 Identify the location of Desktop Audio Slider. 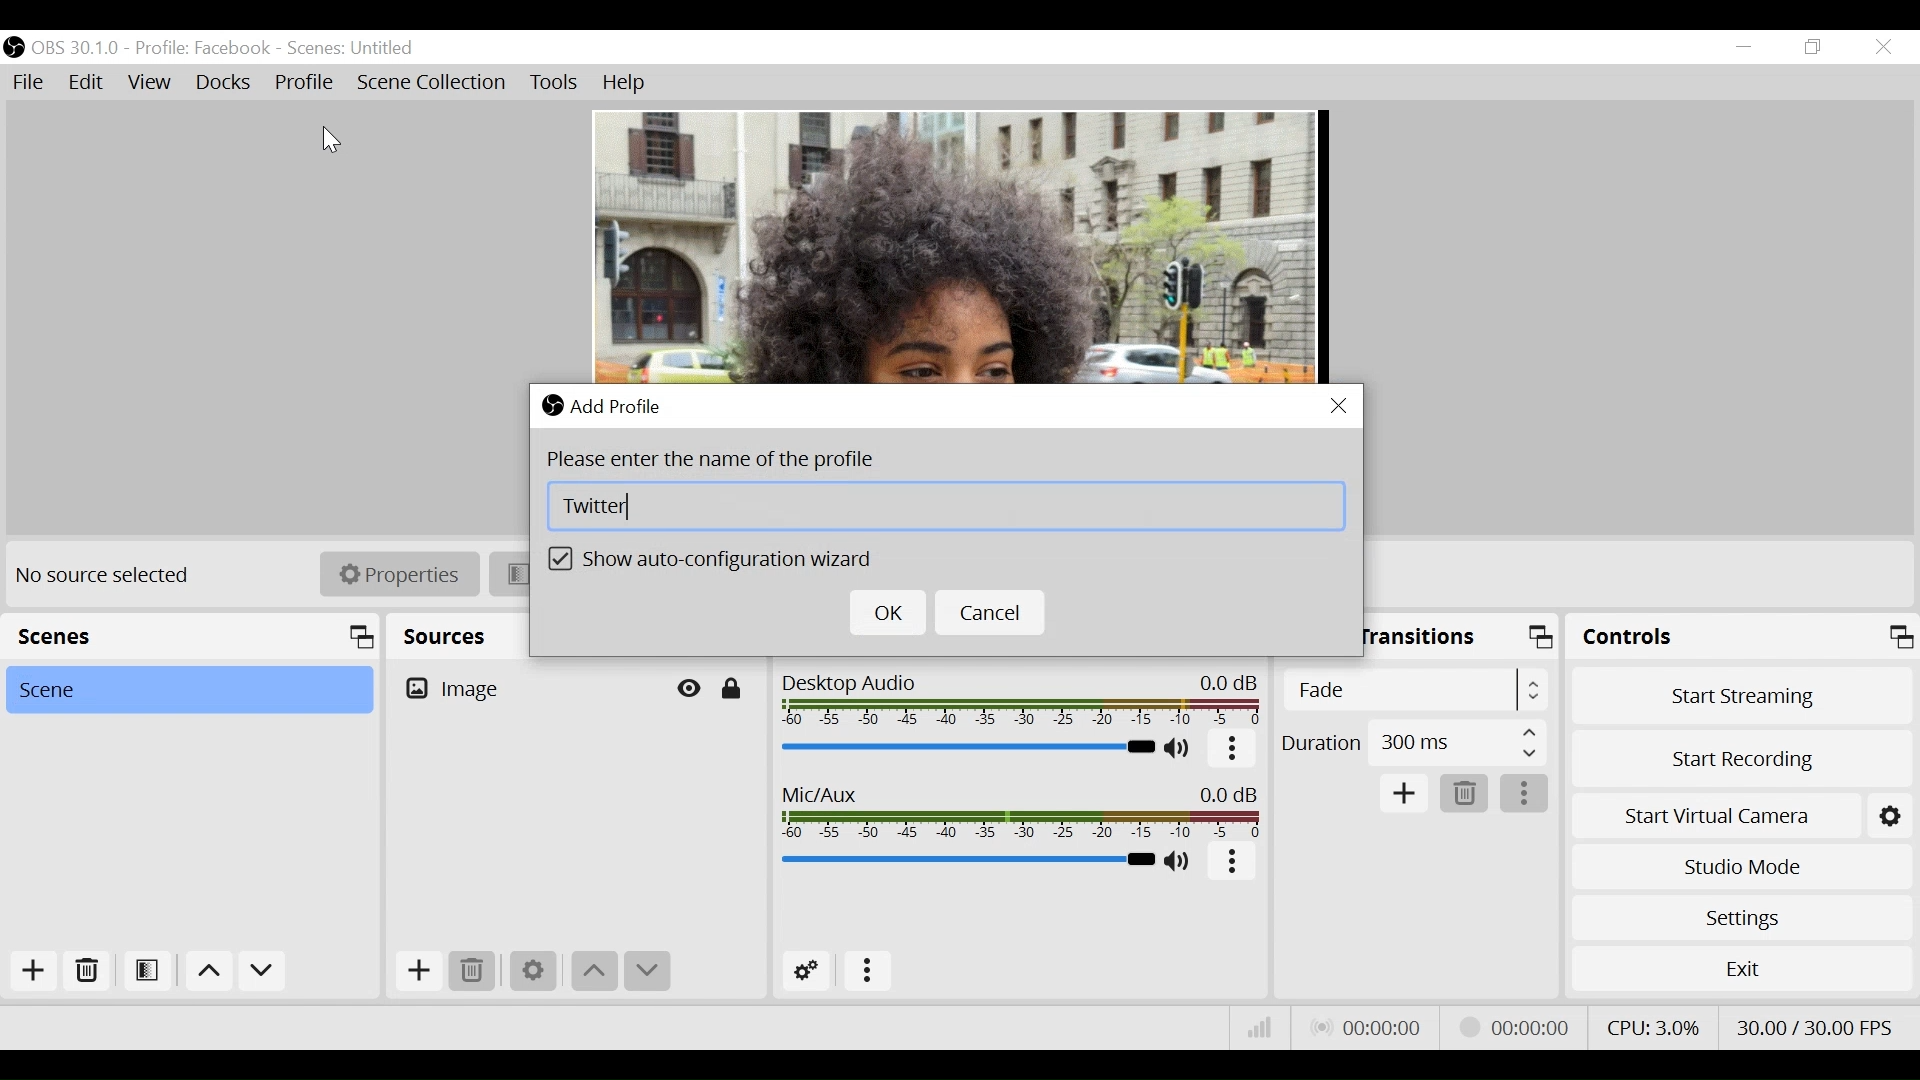
(968, 748).